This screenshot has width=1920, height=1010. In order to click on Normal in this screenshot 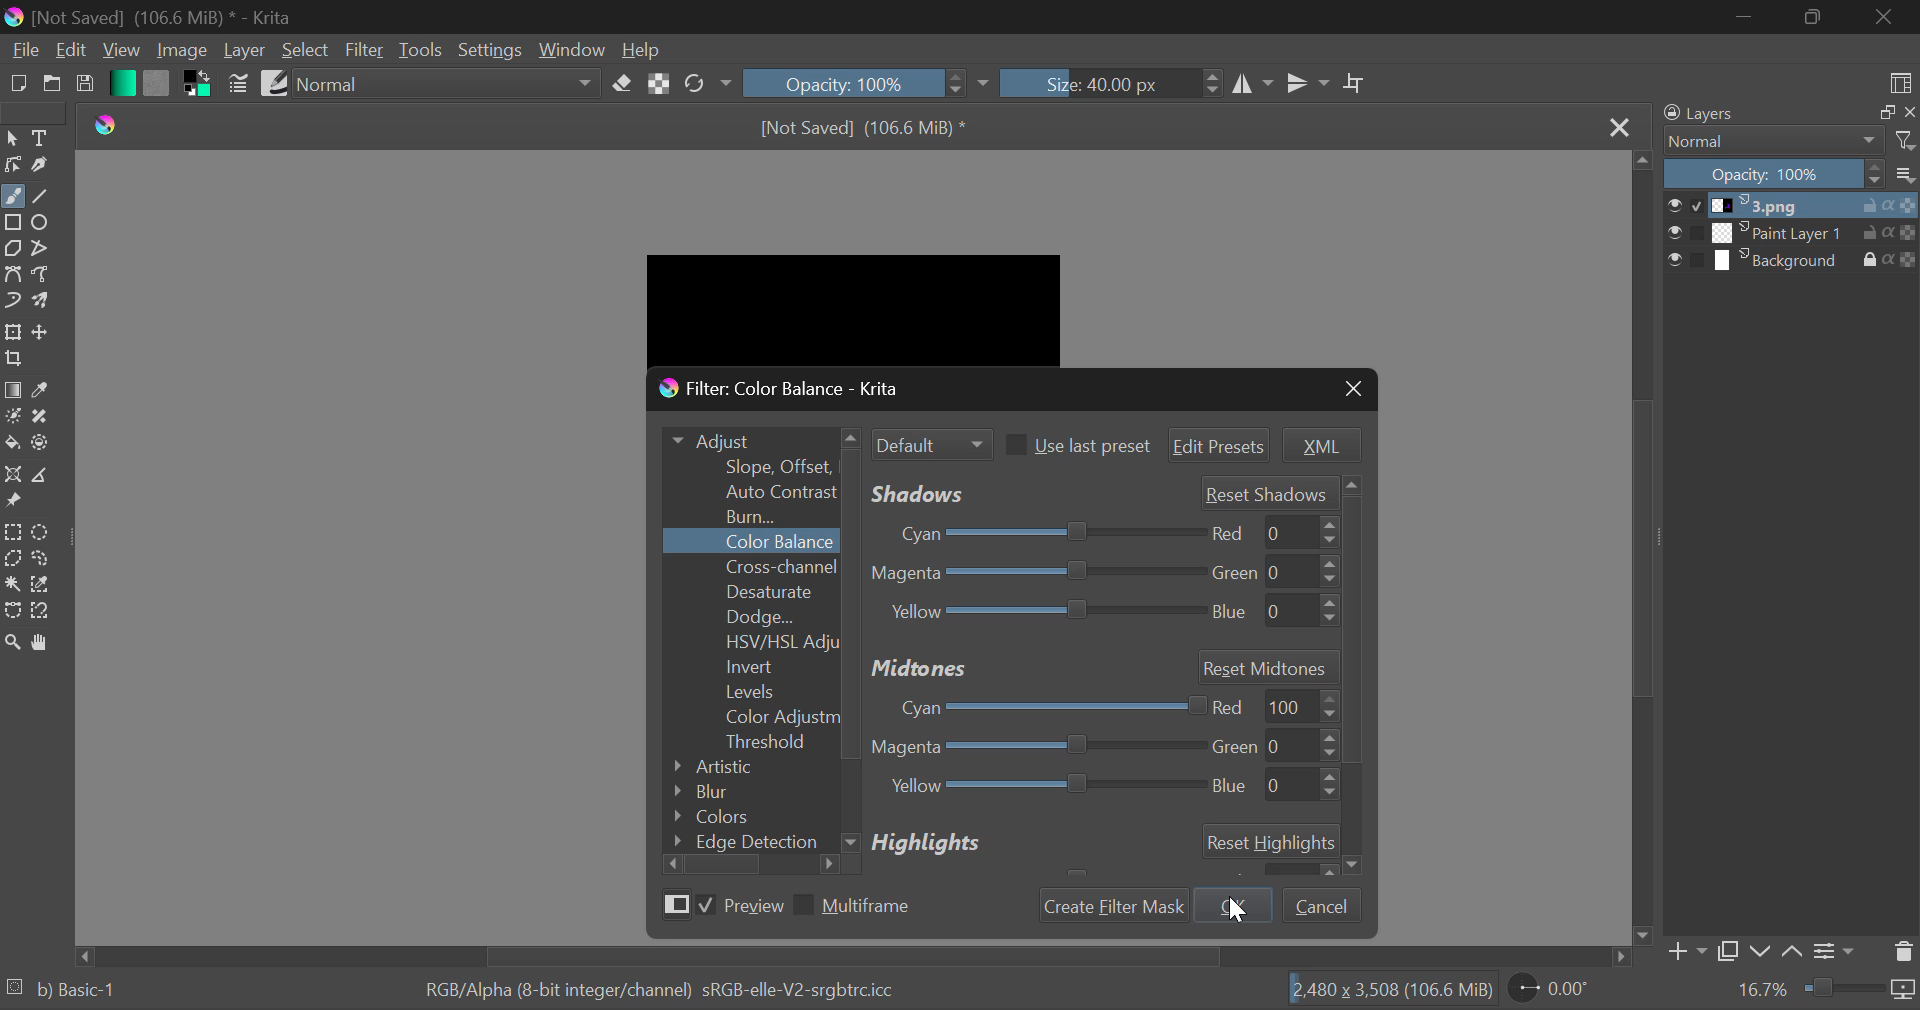, I will do `click(1769, 142)`.